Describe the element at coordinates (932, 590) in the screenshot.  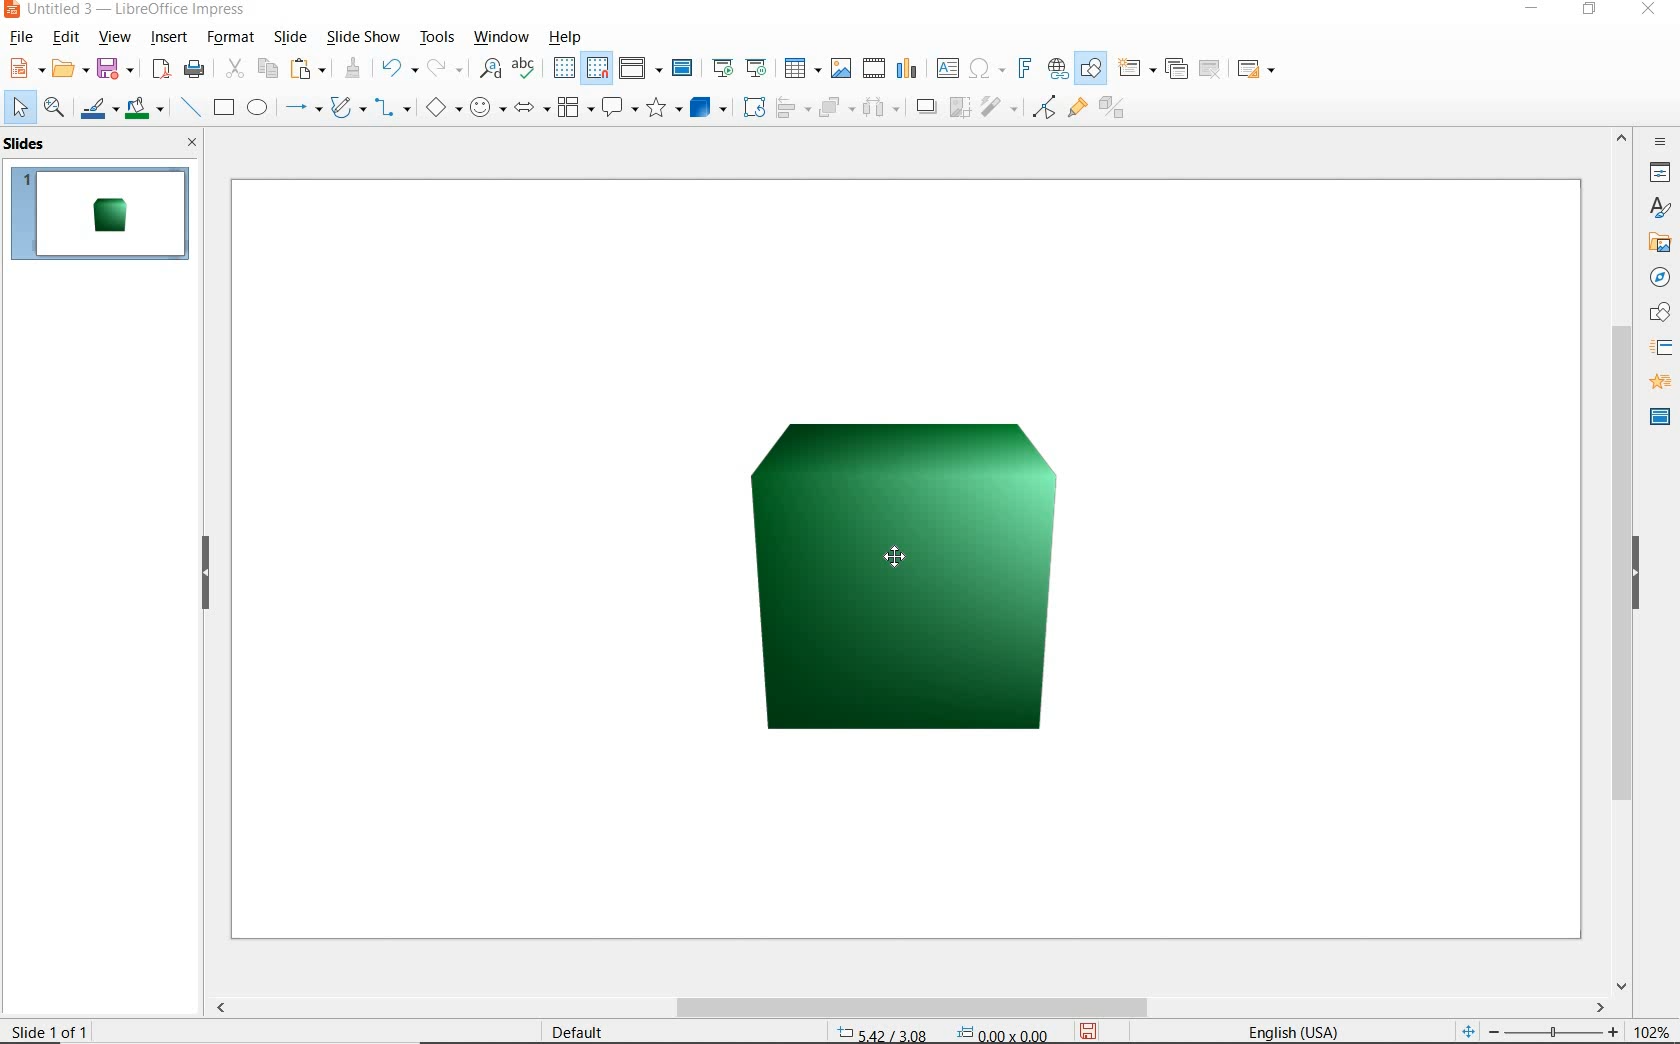
I see `IMAGE` at that location.